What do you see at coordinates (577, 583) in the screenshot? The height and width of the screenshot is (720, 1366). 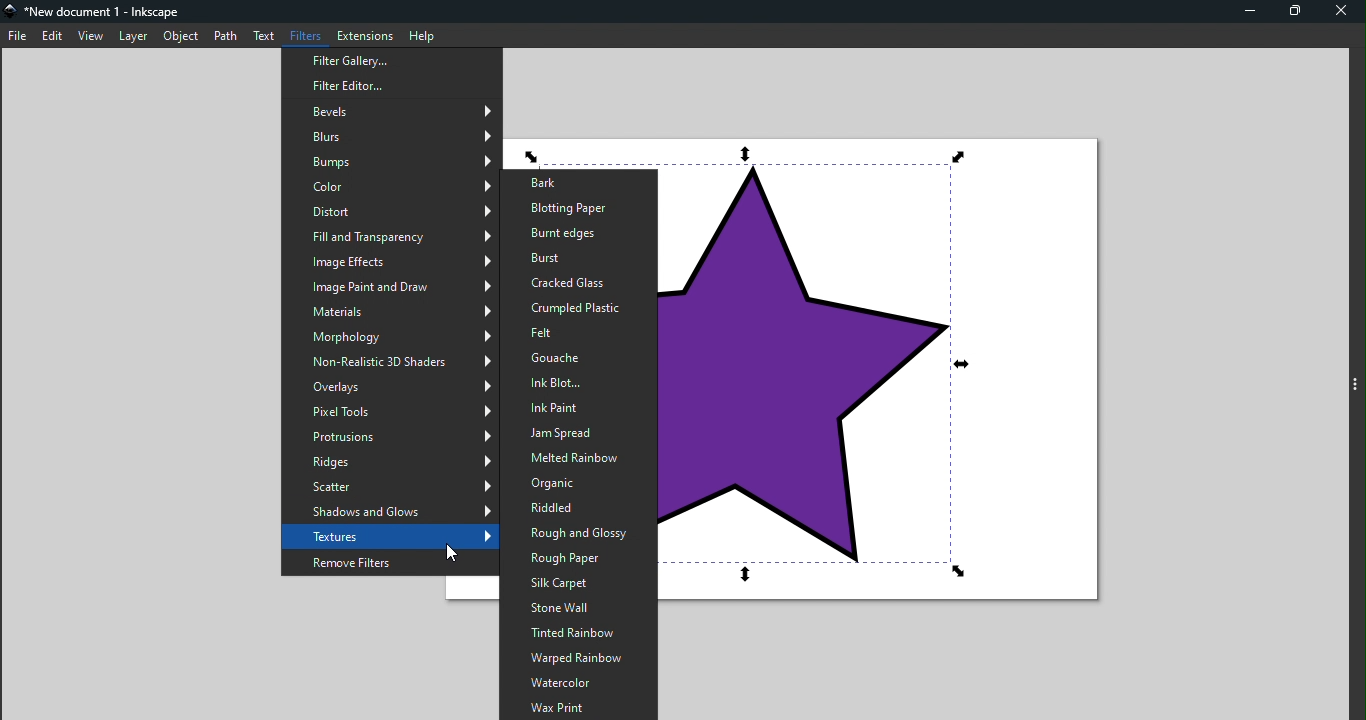 I see `Silk carpet` at bounding box center [577, 583].